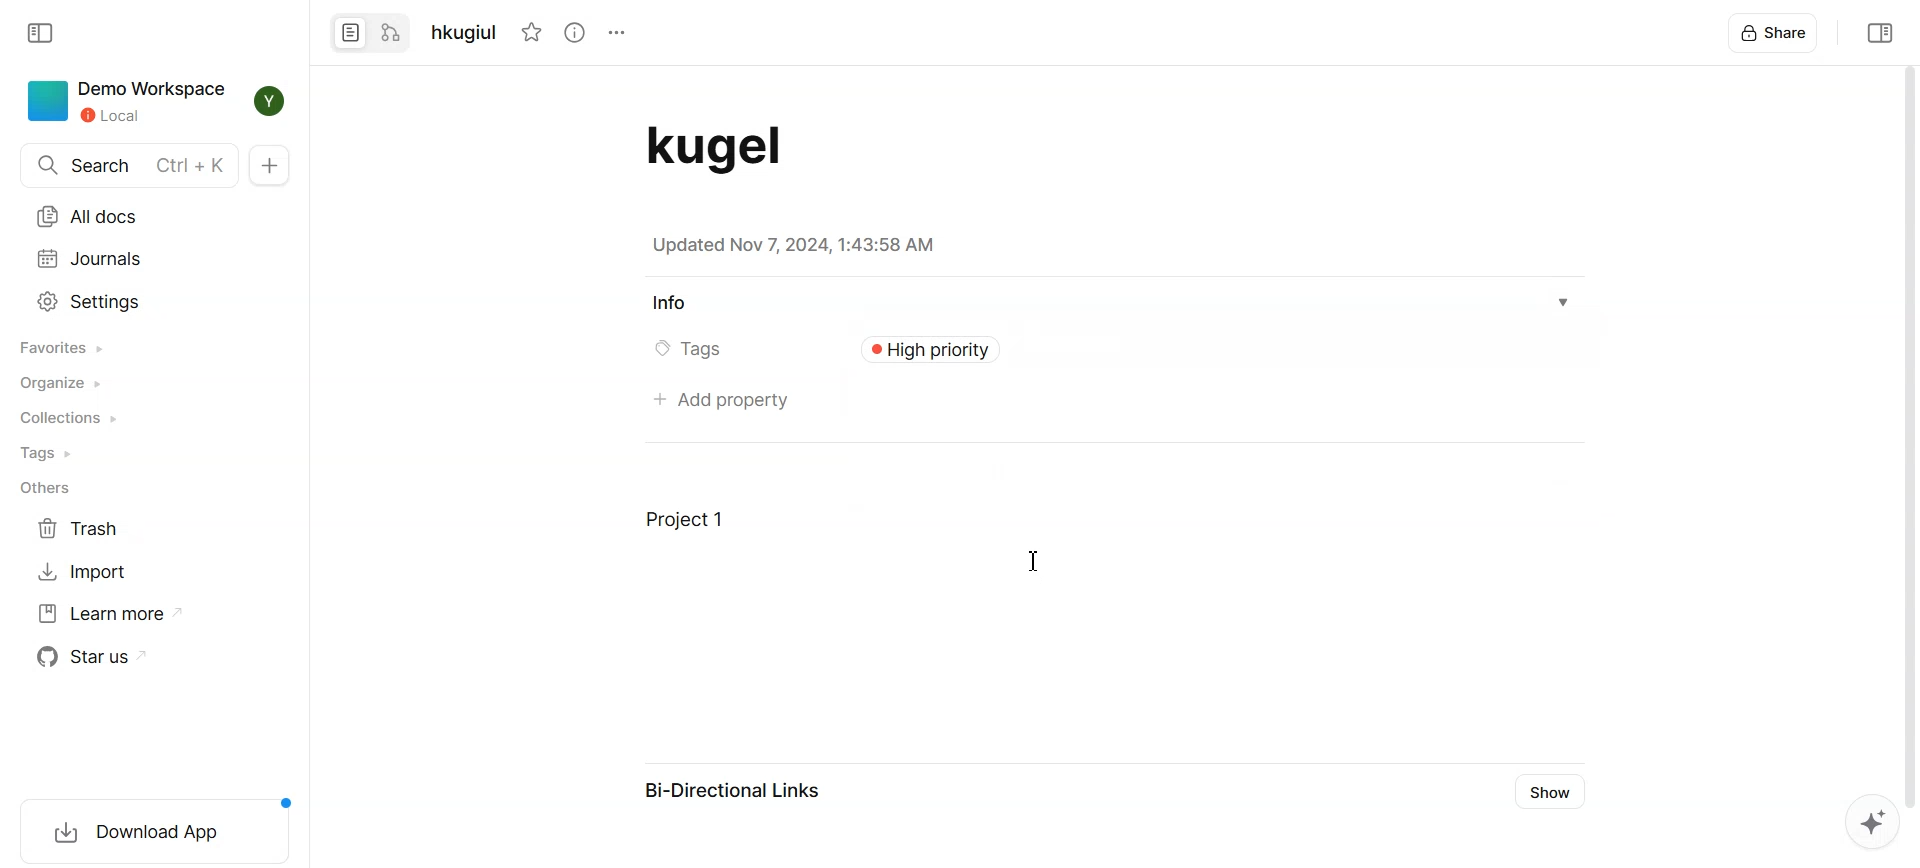 The height and width of the screenshot is (868, 1920). Describe the element at coordinates (469, 33) in the screenshot. I see `hkugiul` at that location.